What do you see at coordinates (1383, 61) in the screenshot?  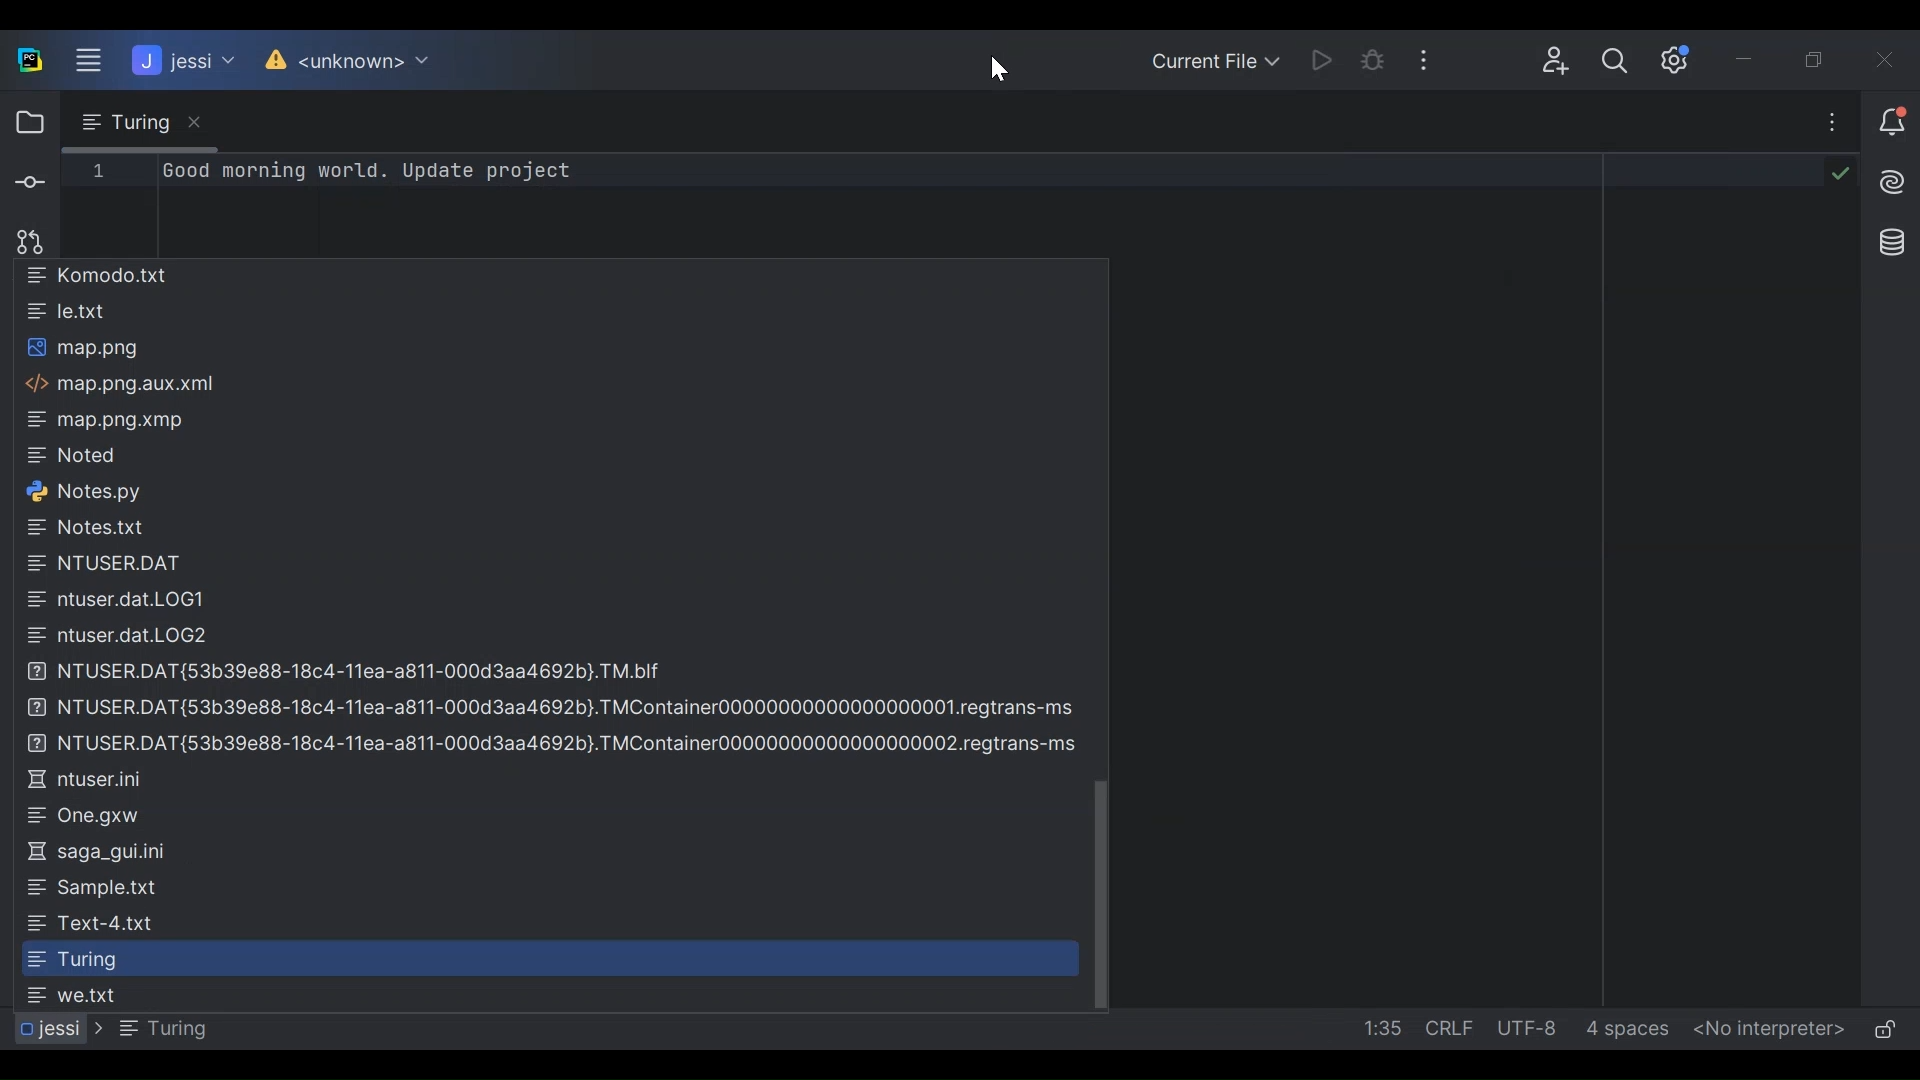 I see `Bug` at bounding box center [1383, 61].